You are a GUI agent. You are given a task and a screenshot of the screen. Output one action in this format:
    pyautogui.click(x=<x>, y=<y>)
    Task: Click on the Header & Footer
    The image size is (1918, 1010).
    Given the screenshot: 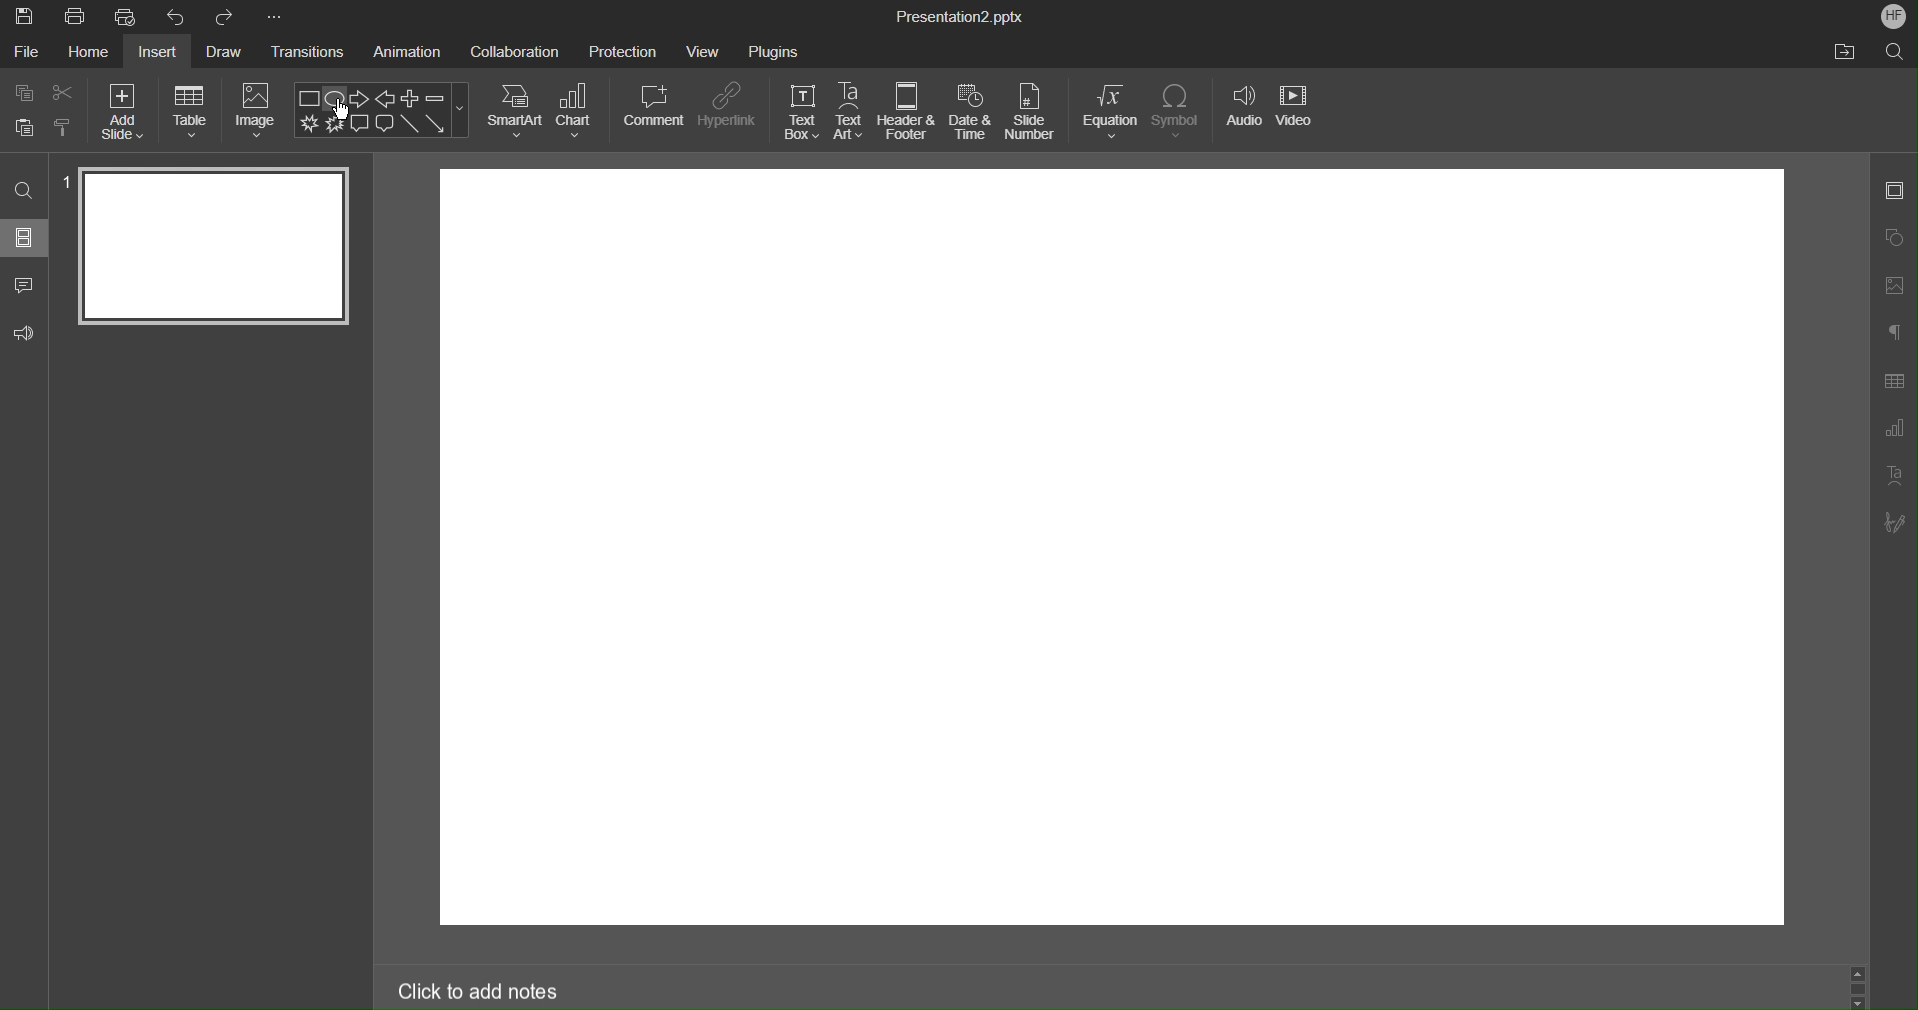 What is the action you would take?
    pyautogui.click(x=907, y=112)
    